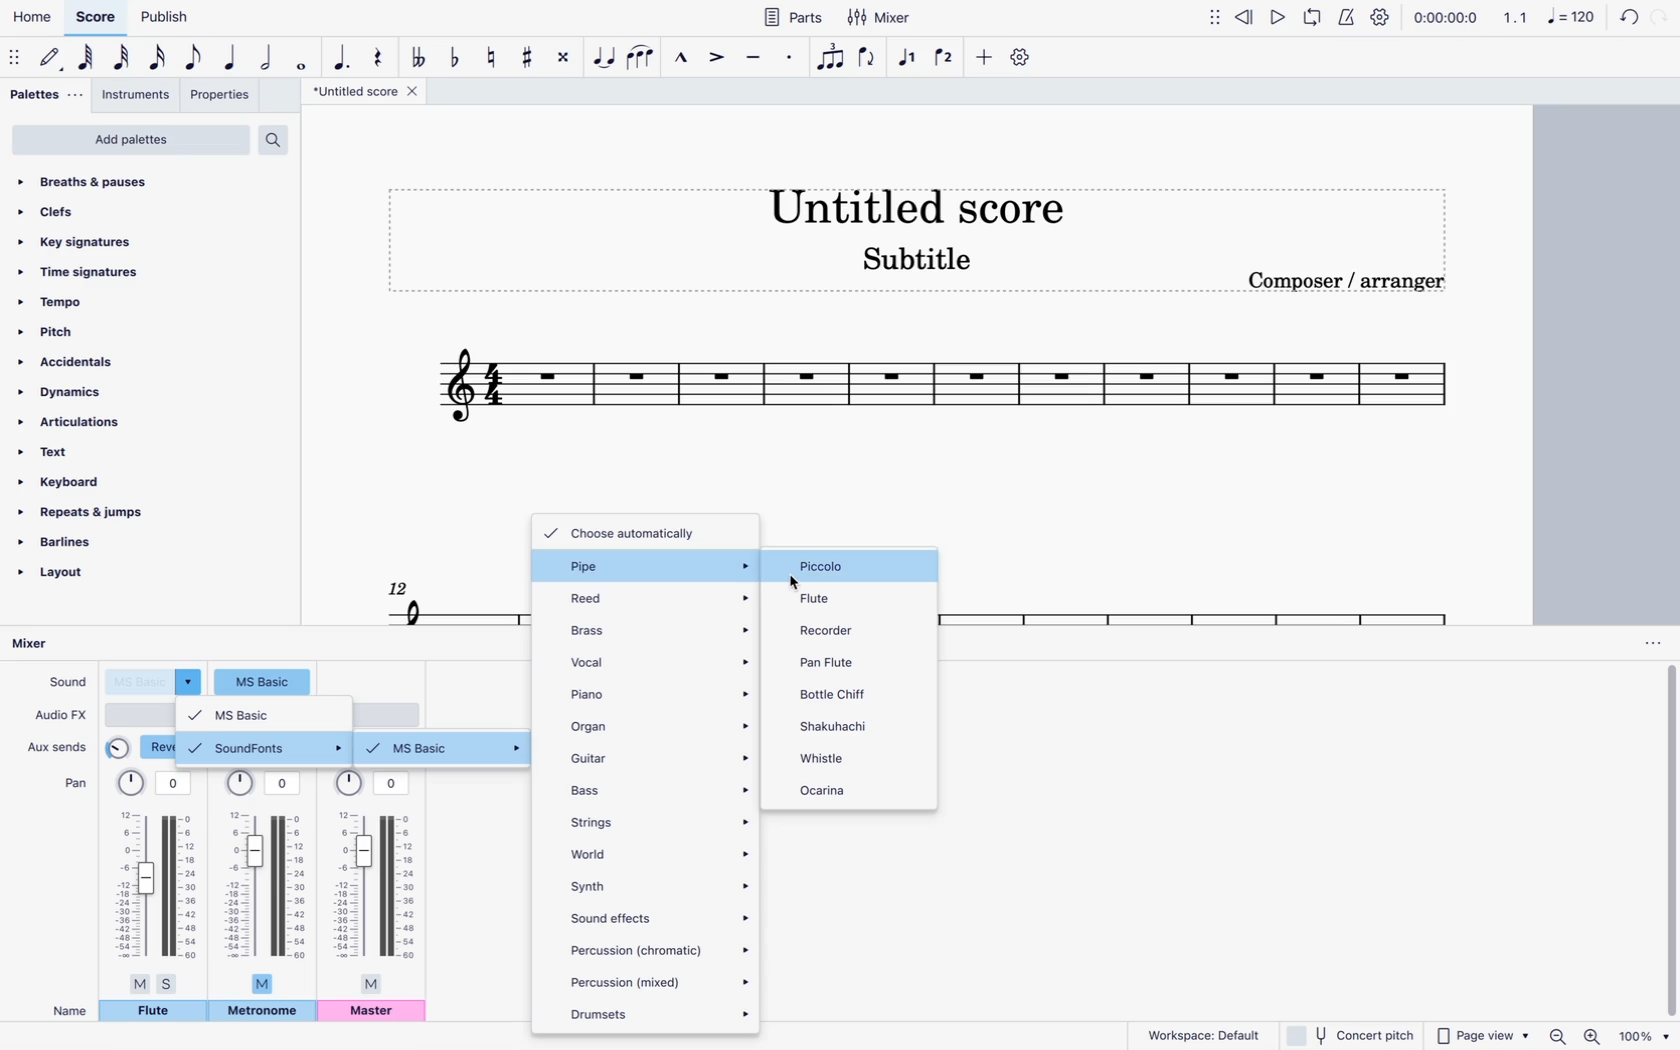 The height and width of the screenshot is (1050, 1680). Describe the element at coordinates (1660, 19) in the screenshot. I see `forward` at that location.